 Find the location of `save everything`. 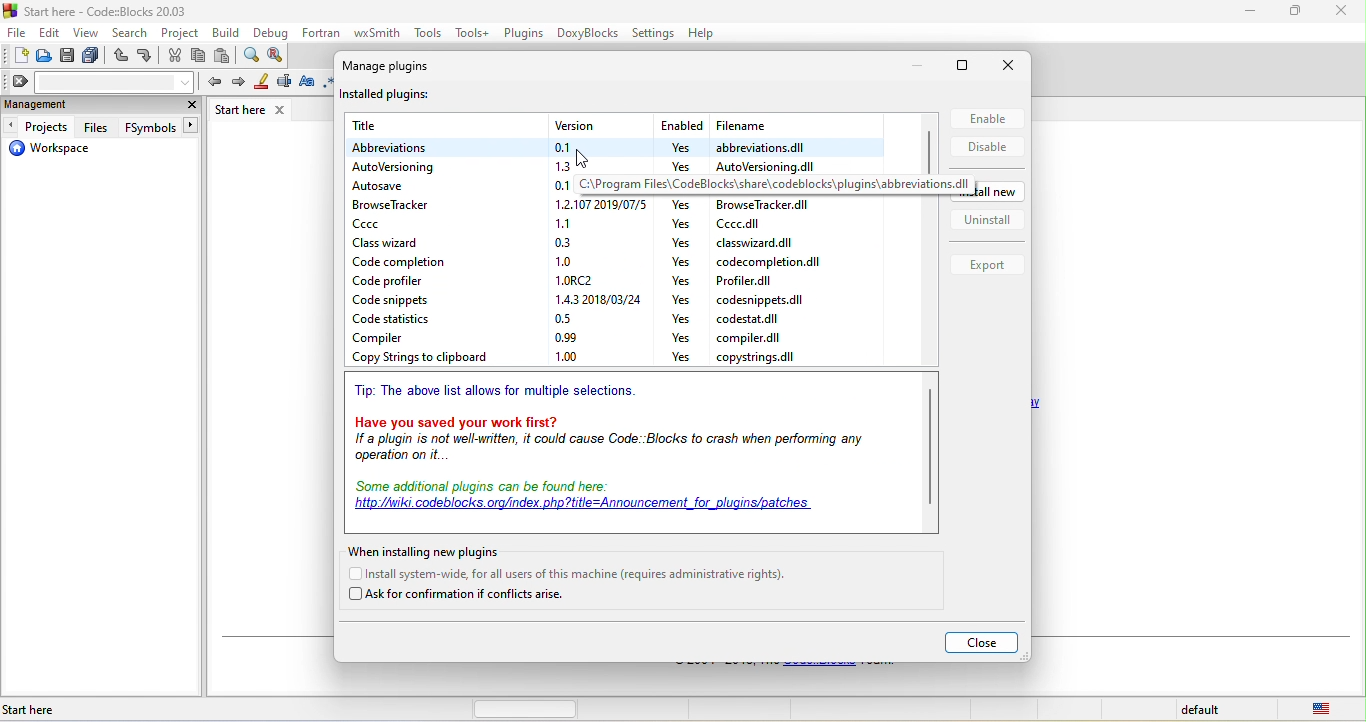

save everything is located at coordinates (93, 57).